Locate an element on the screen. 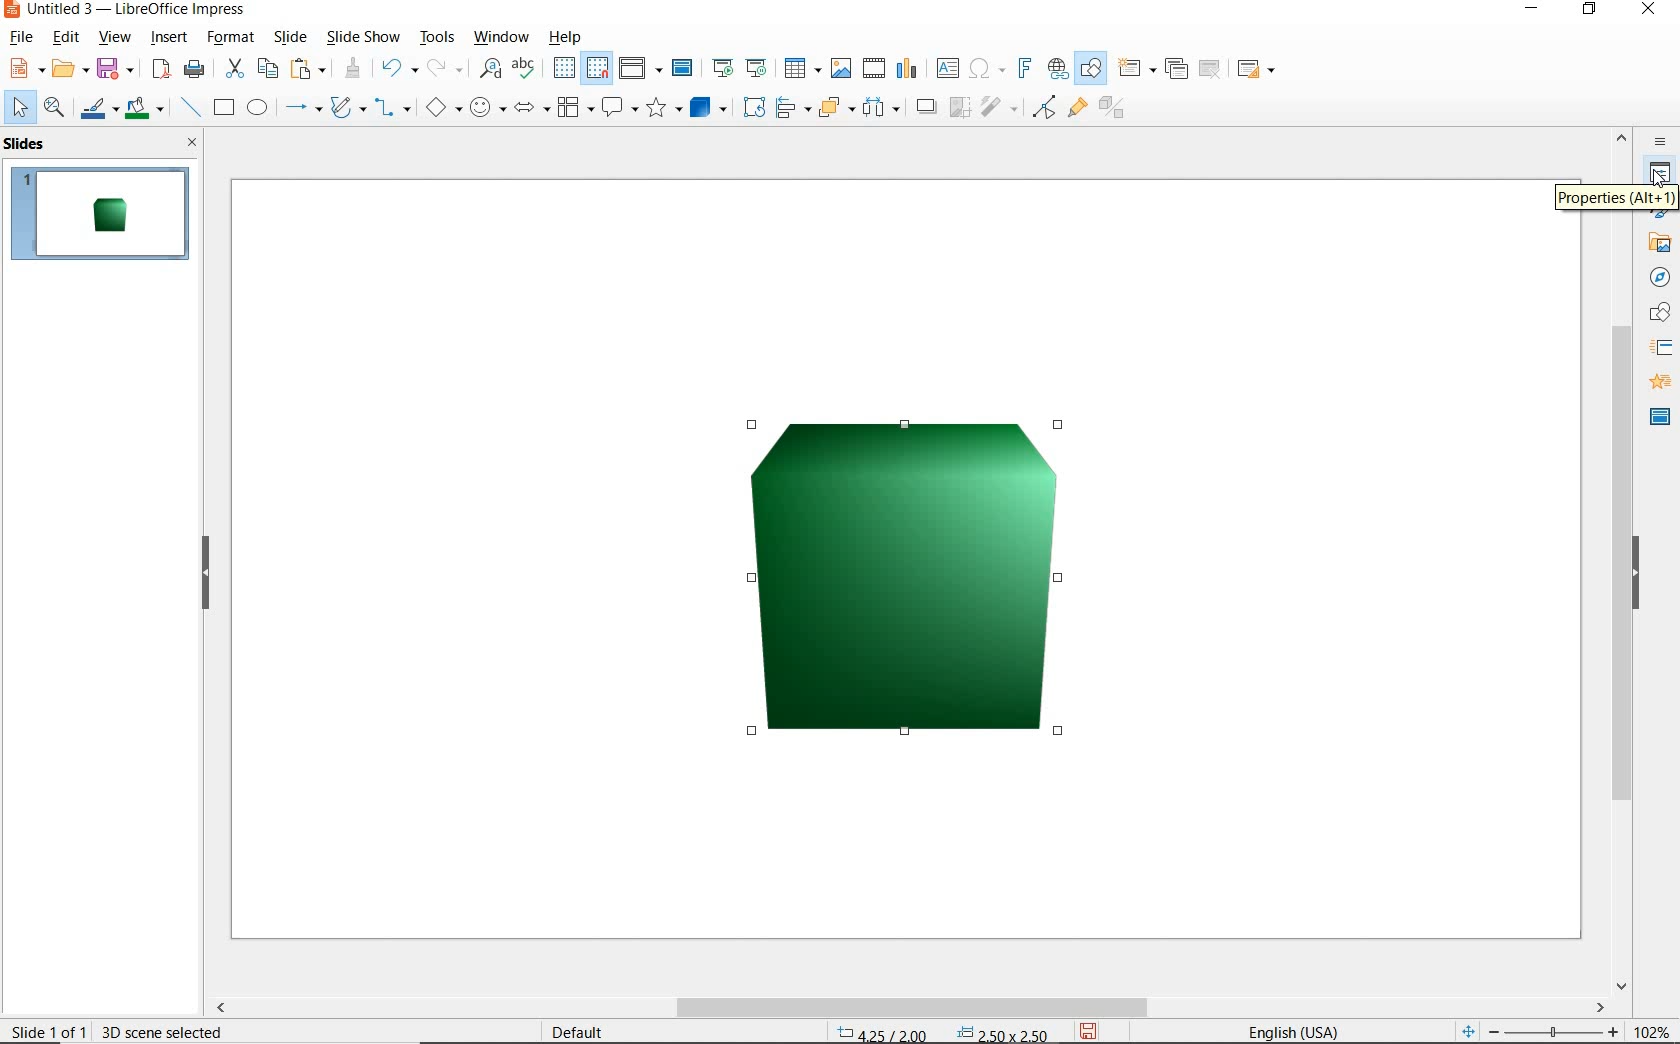 Image resolution: width=1680 pixels, height=1044 pixels. curves and polygons is located at coordinates (349, 109).